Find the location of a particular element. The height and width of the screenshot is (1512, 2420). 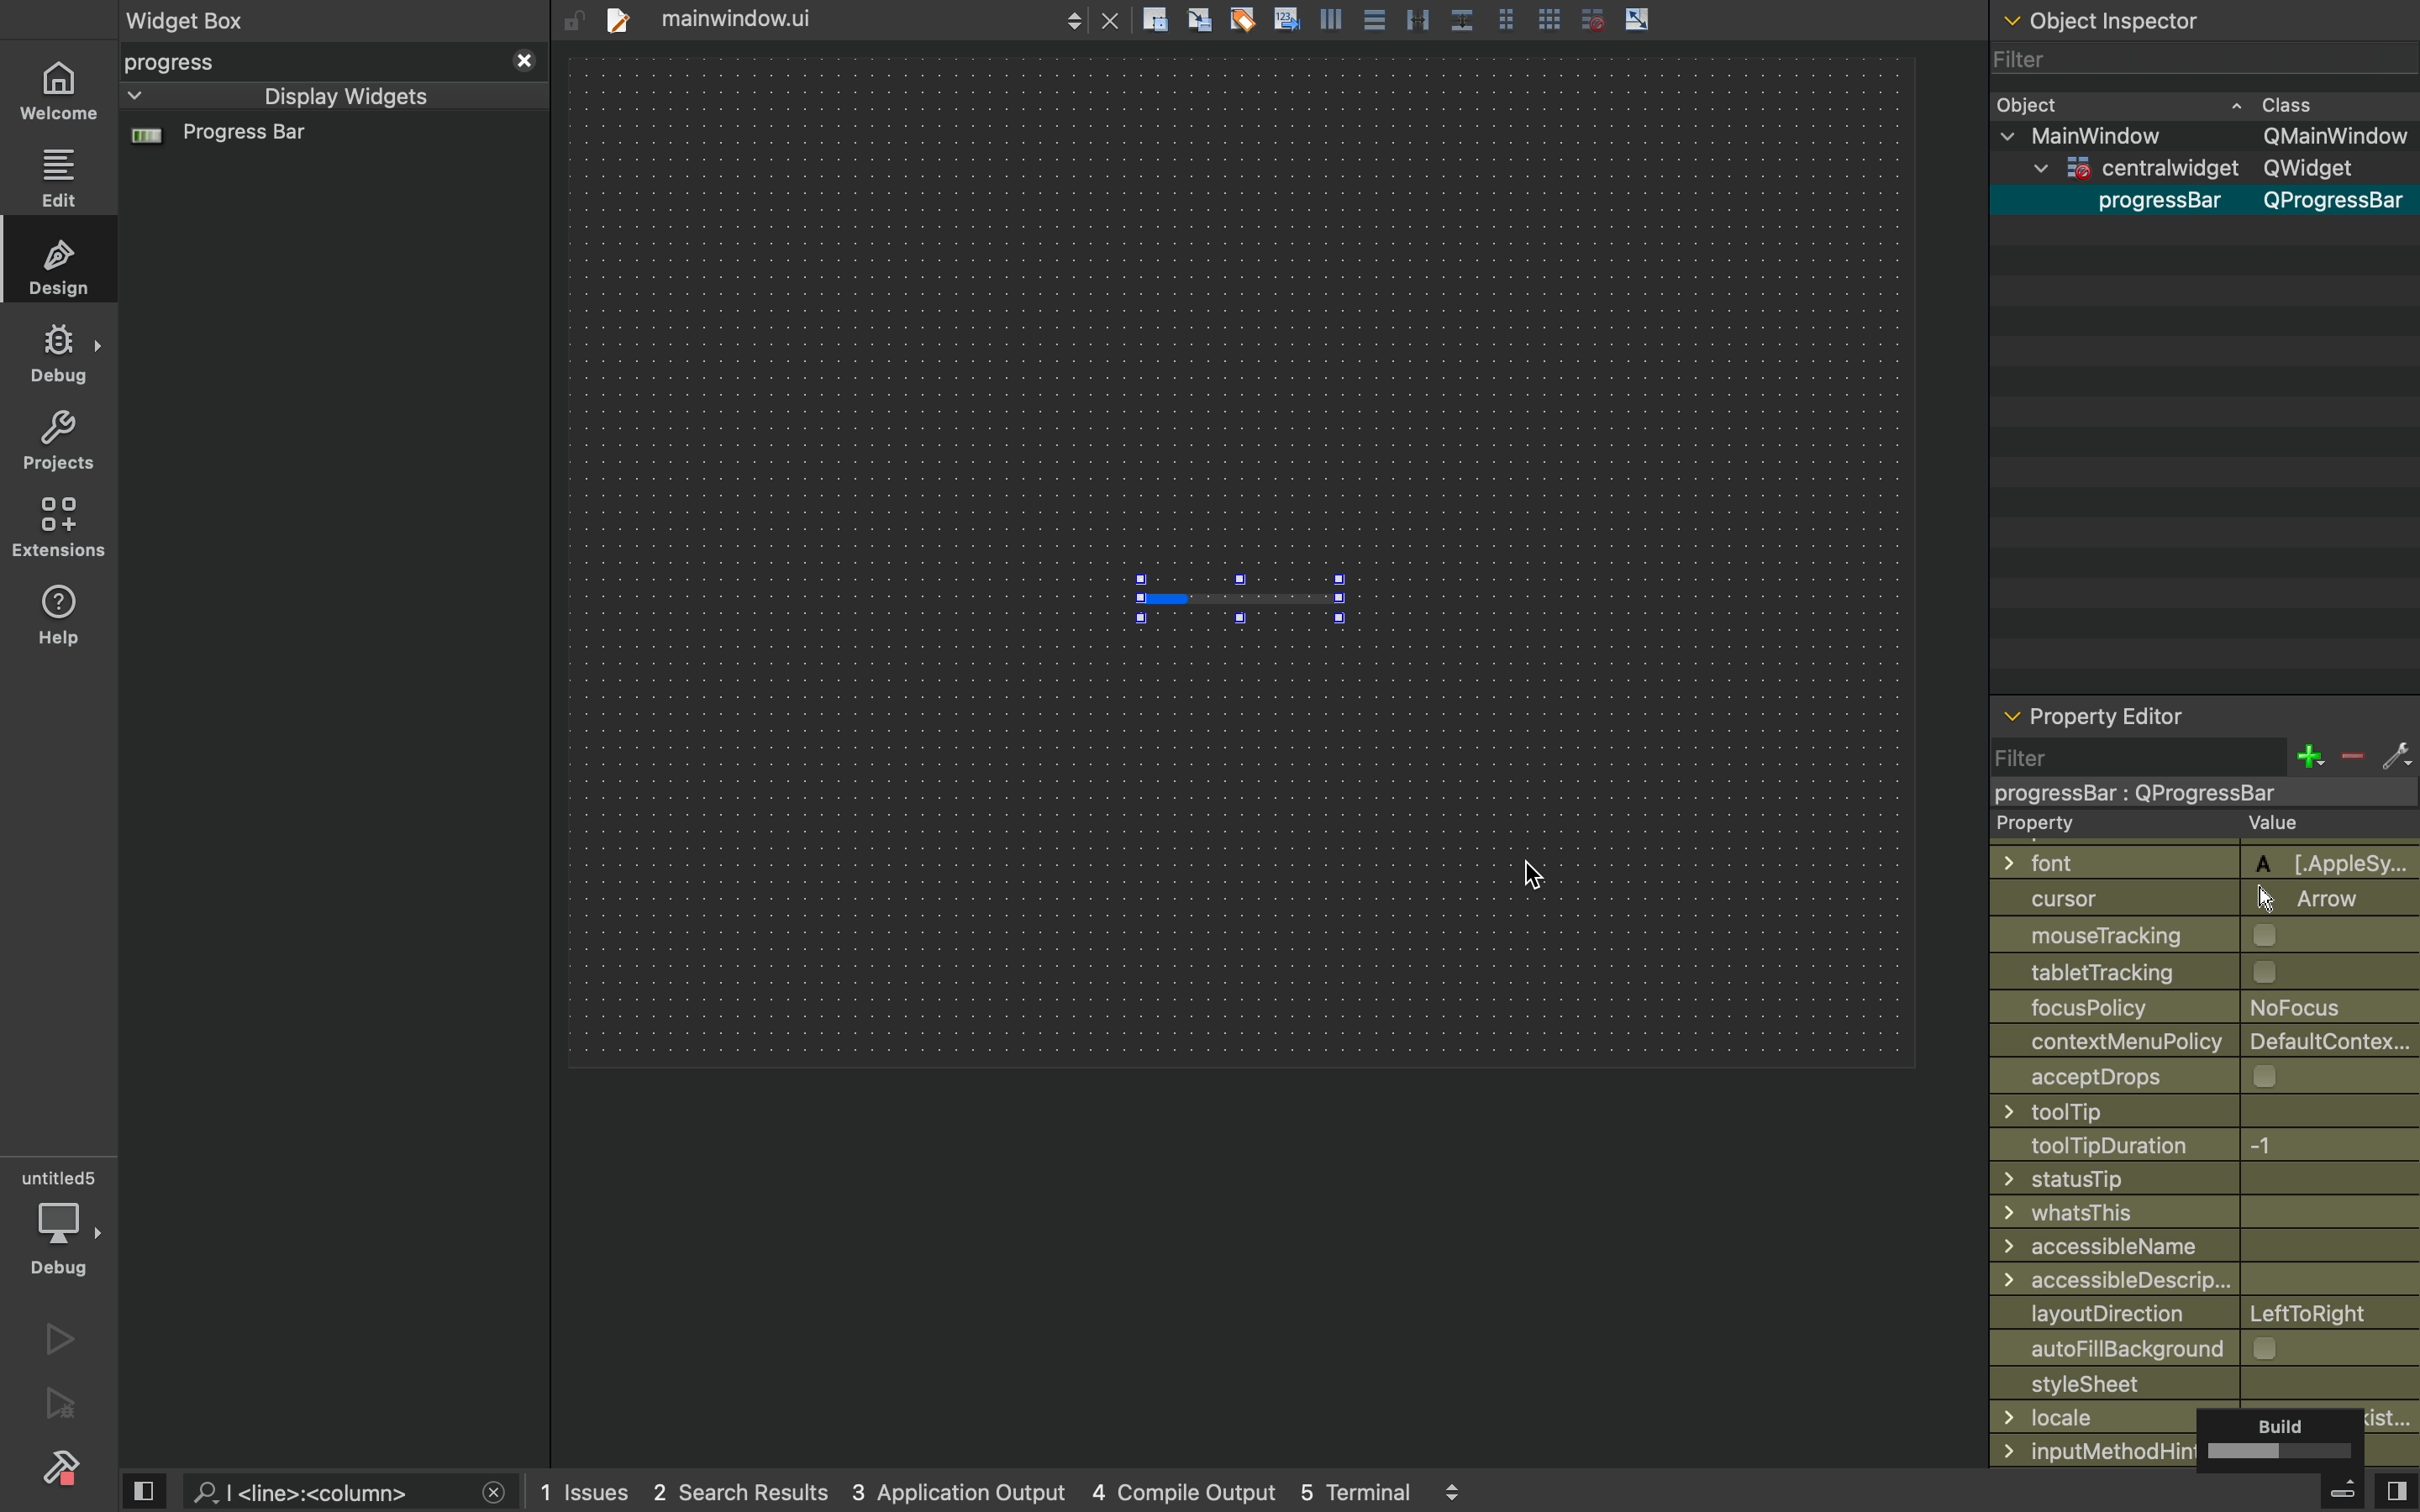

whatisthis is located at coordinates (2188, 1214).